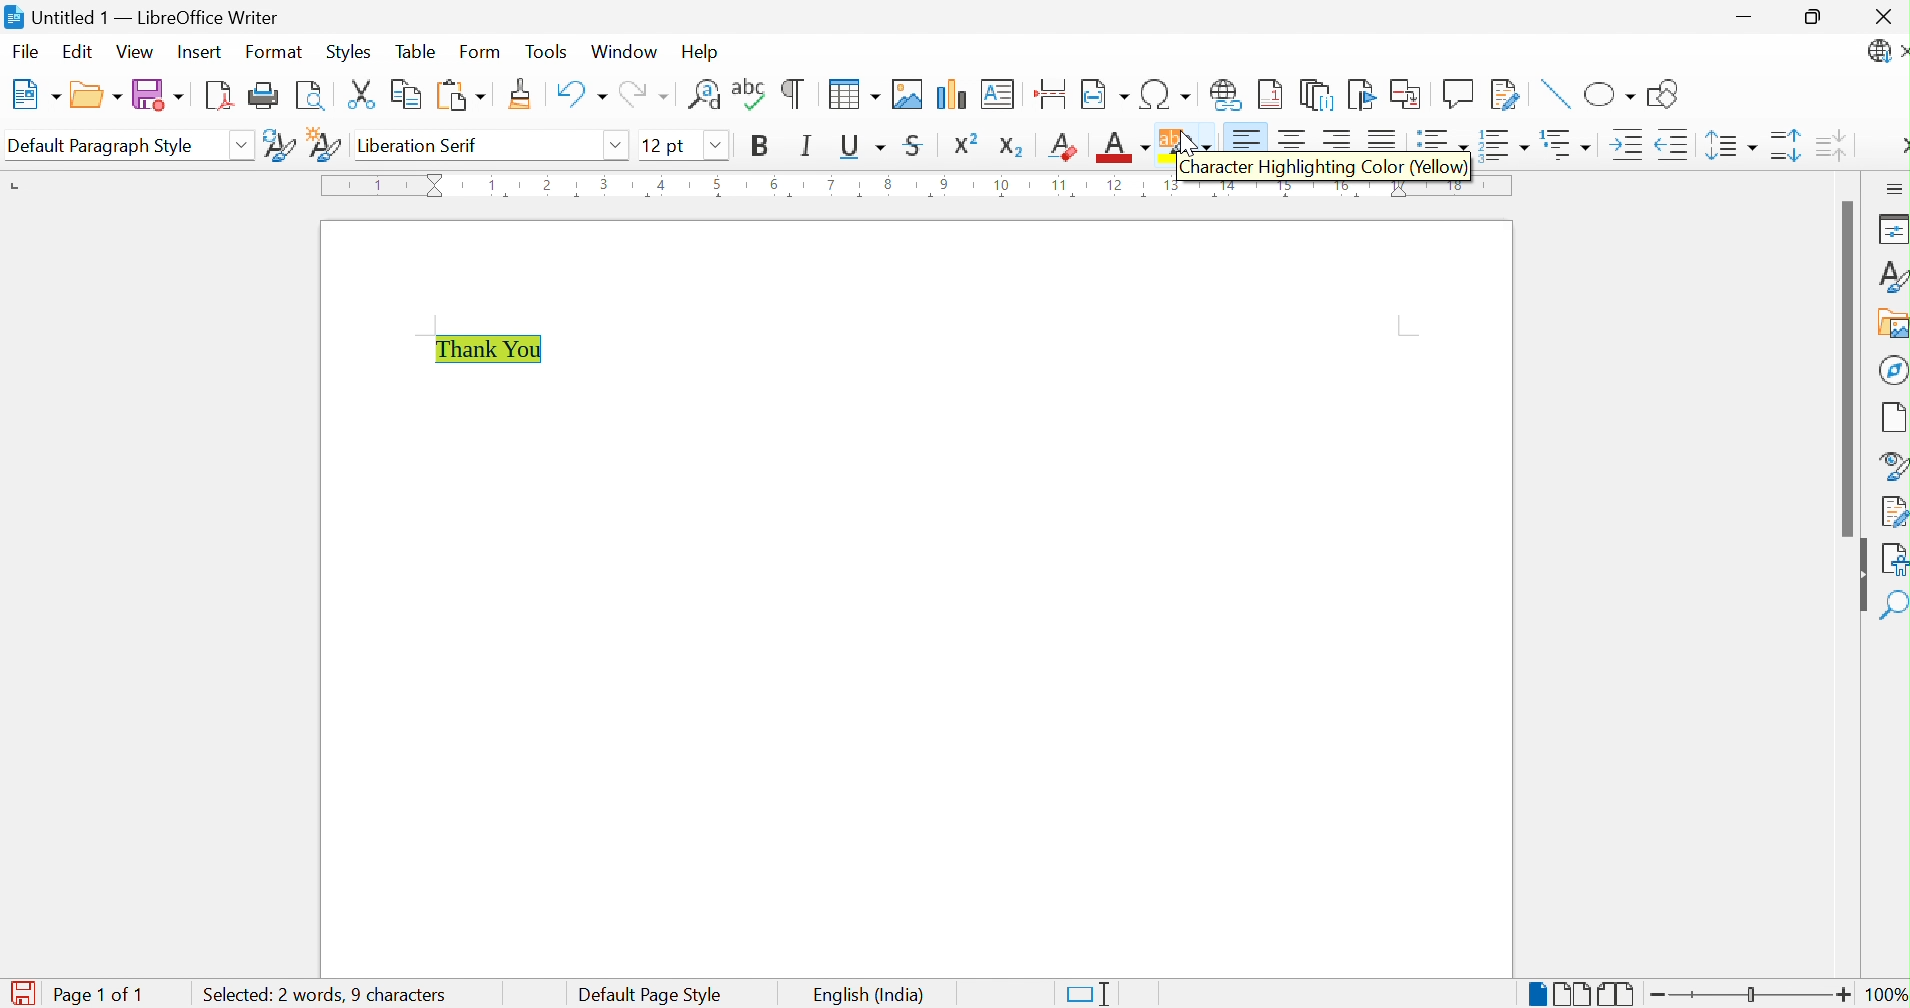 This screenshot has height=1008, width=1910. I want to click on Styles, so click(1885, 274).